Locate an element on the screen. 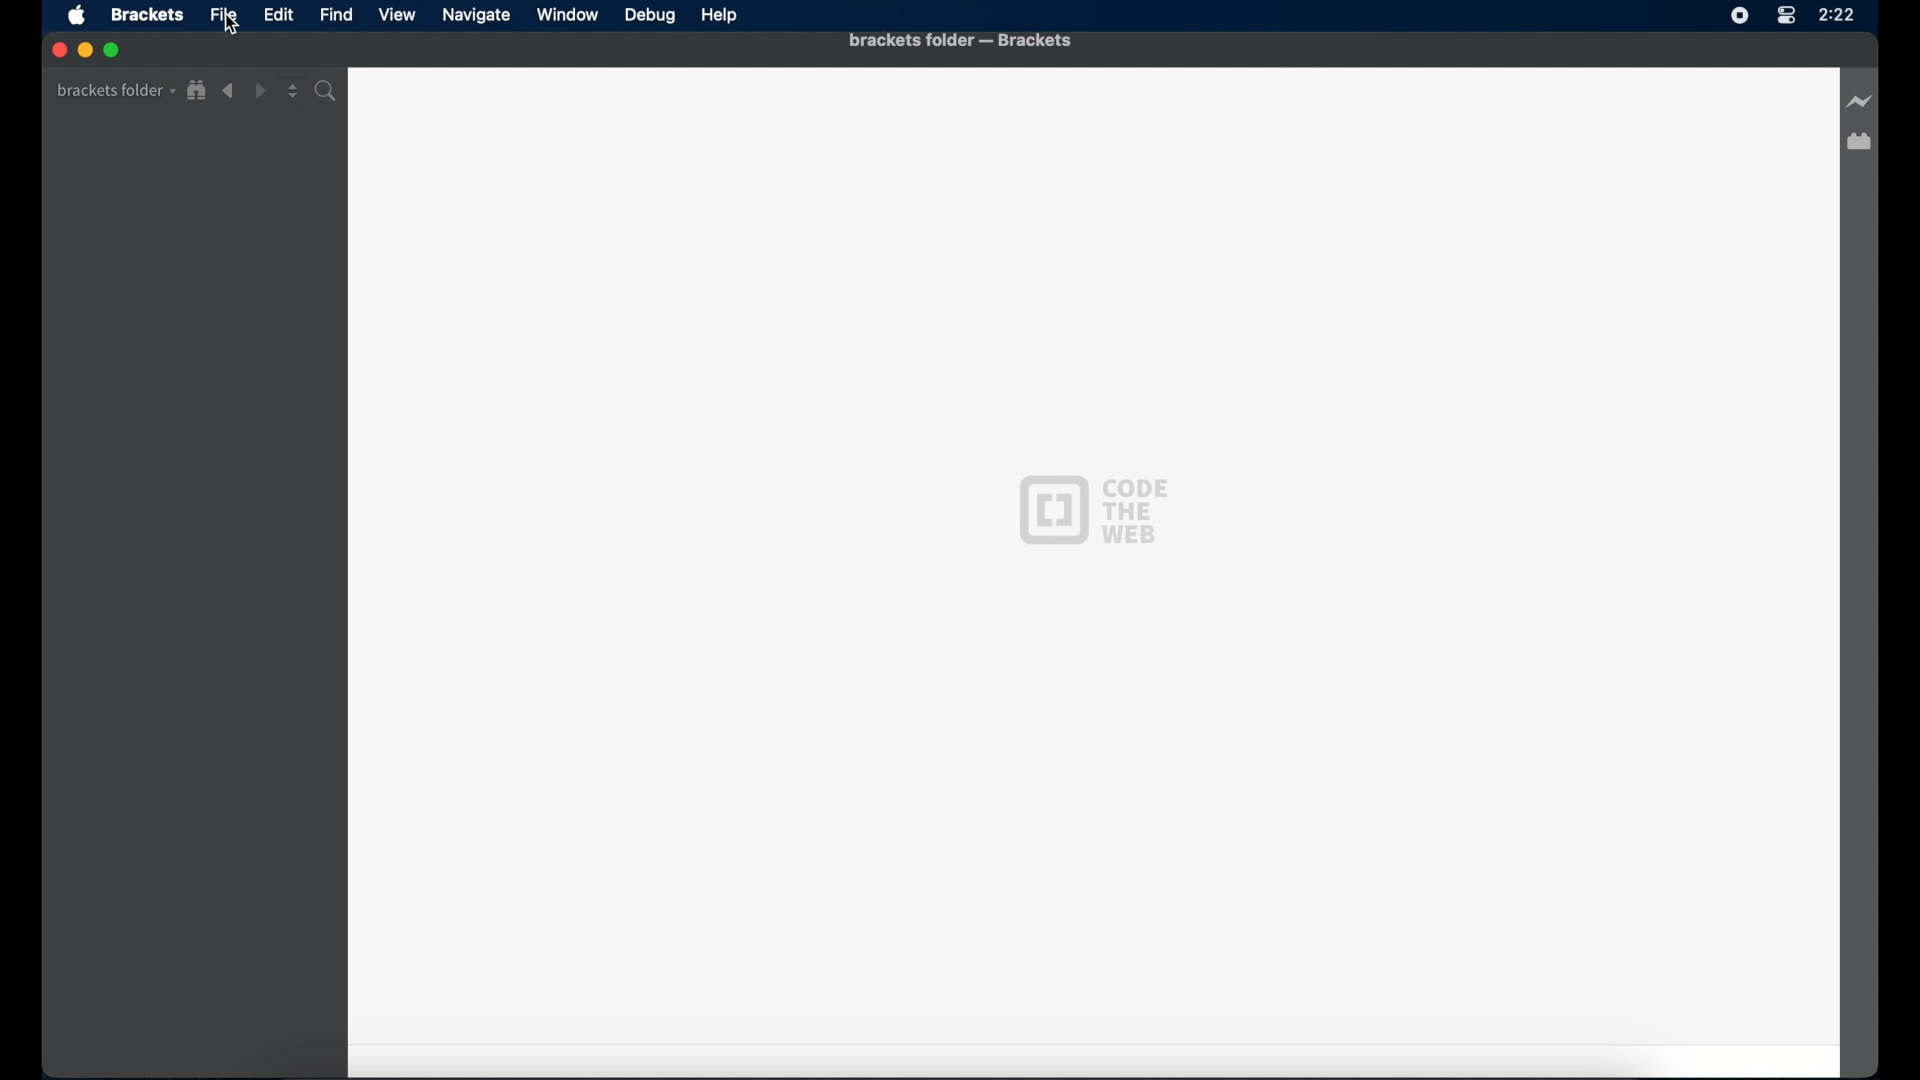  live preview is located at coordinates (1857, 101).